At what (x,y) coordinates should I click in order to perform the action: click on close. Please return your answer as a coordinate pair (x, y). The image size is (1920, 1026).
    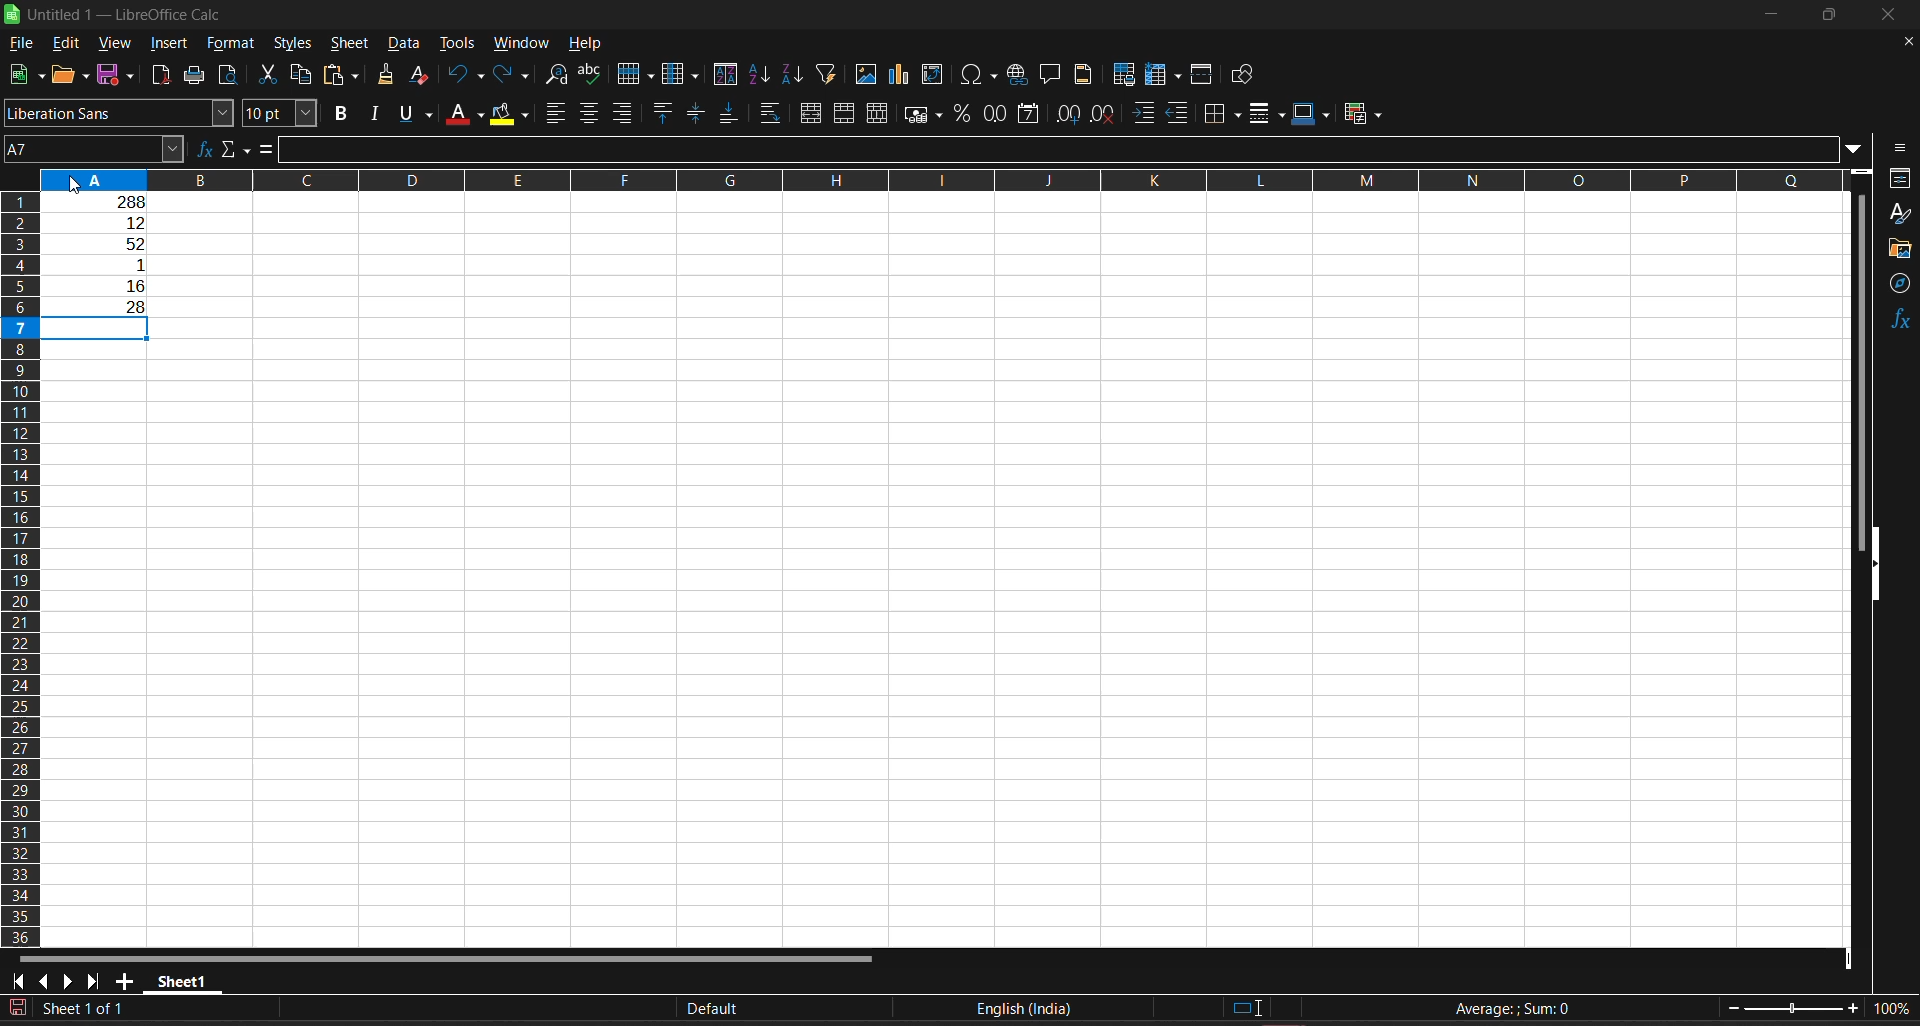
    Looking at the image, I should click on (1894, 14).